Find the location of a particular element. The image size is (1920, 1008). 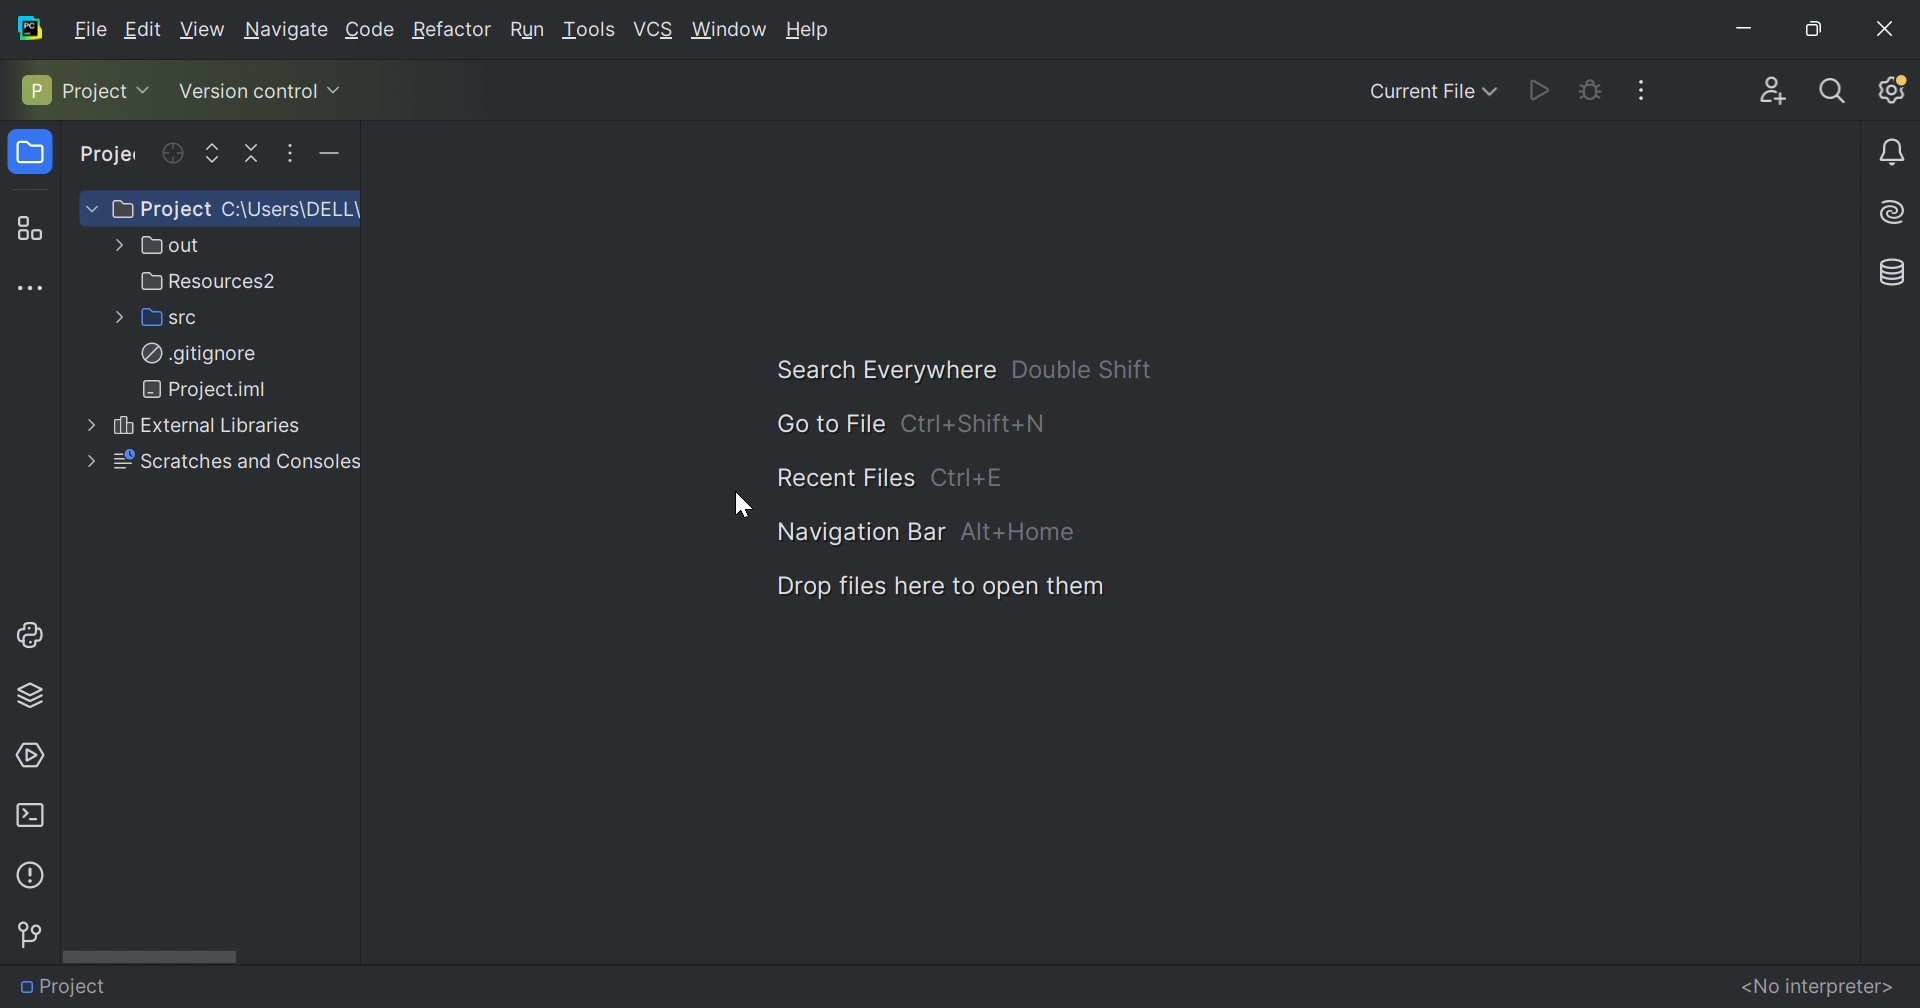

Scroll bar is located at coordinates (156, 956).